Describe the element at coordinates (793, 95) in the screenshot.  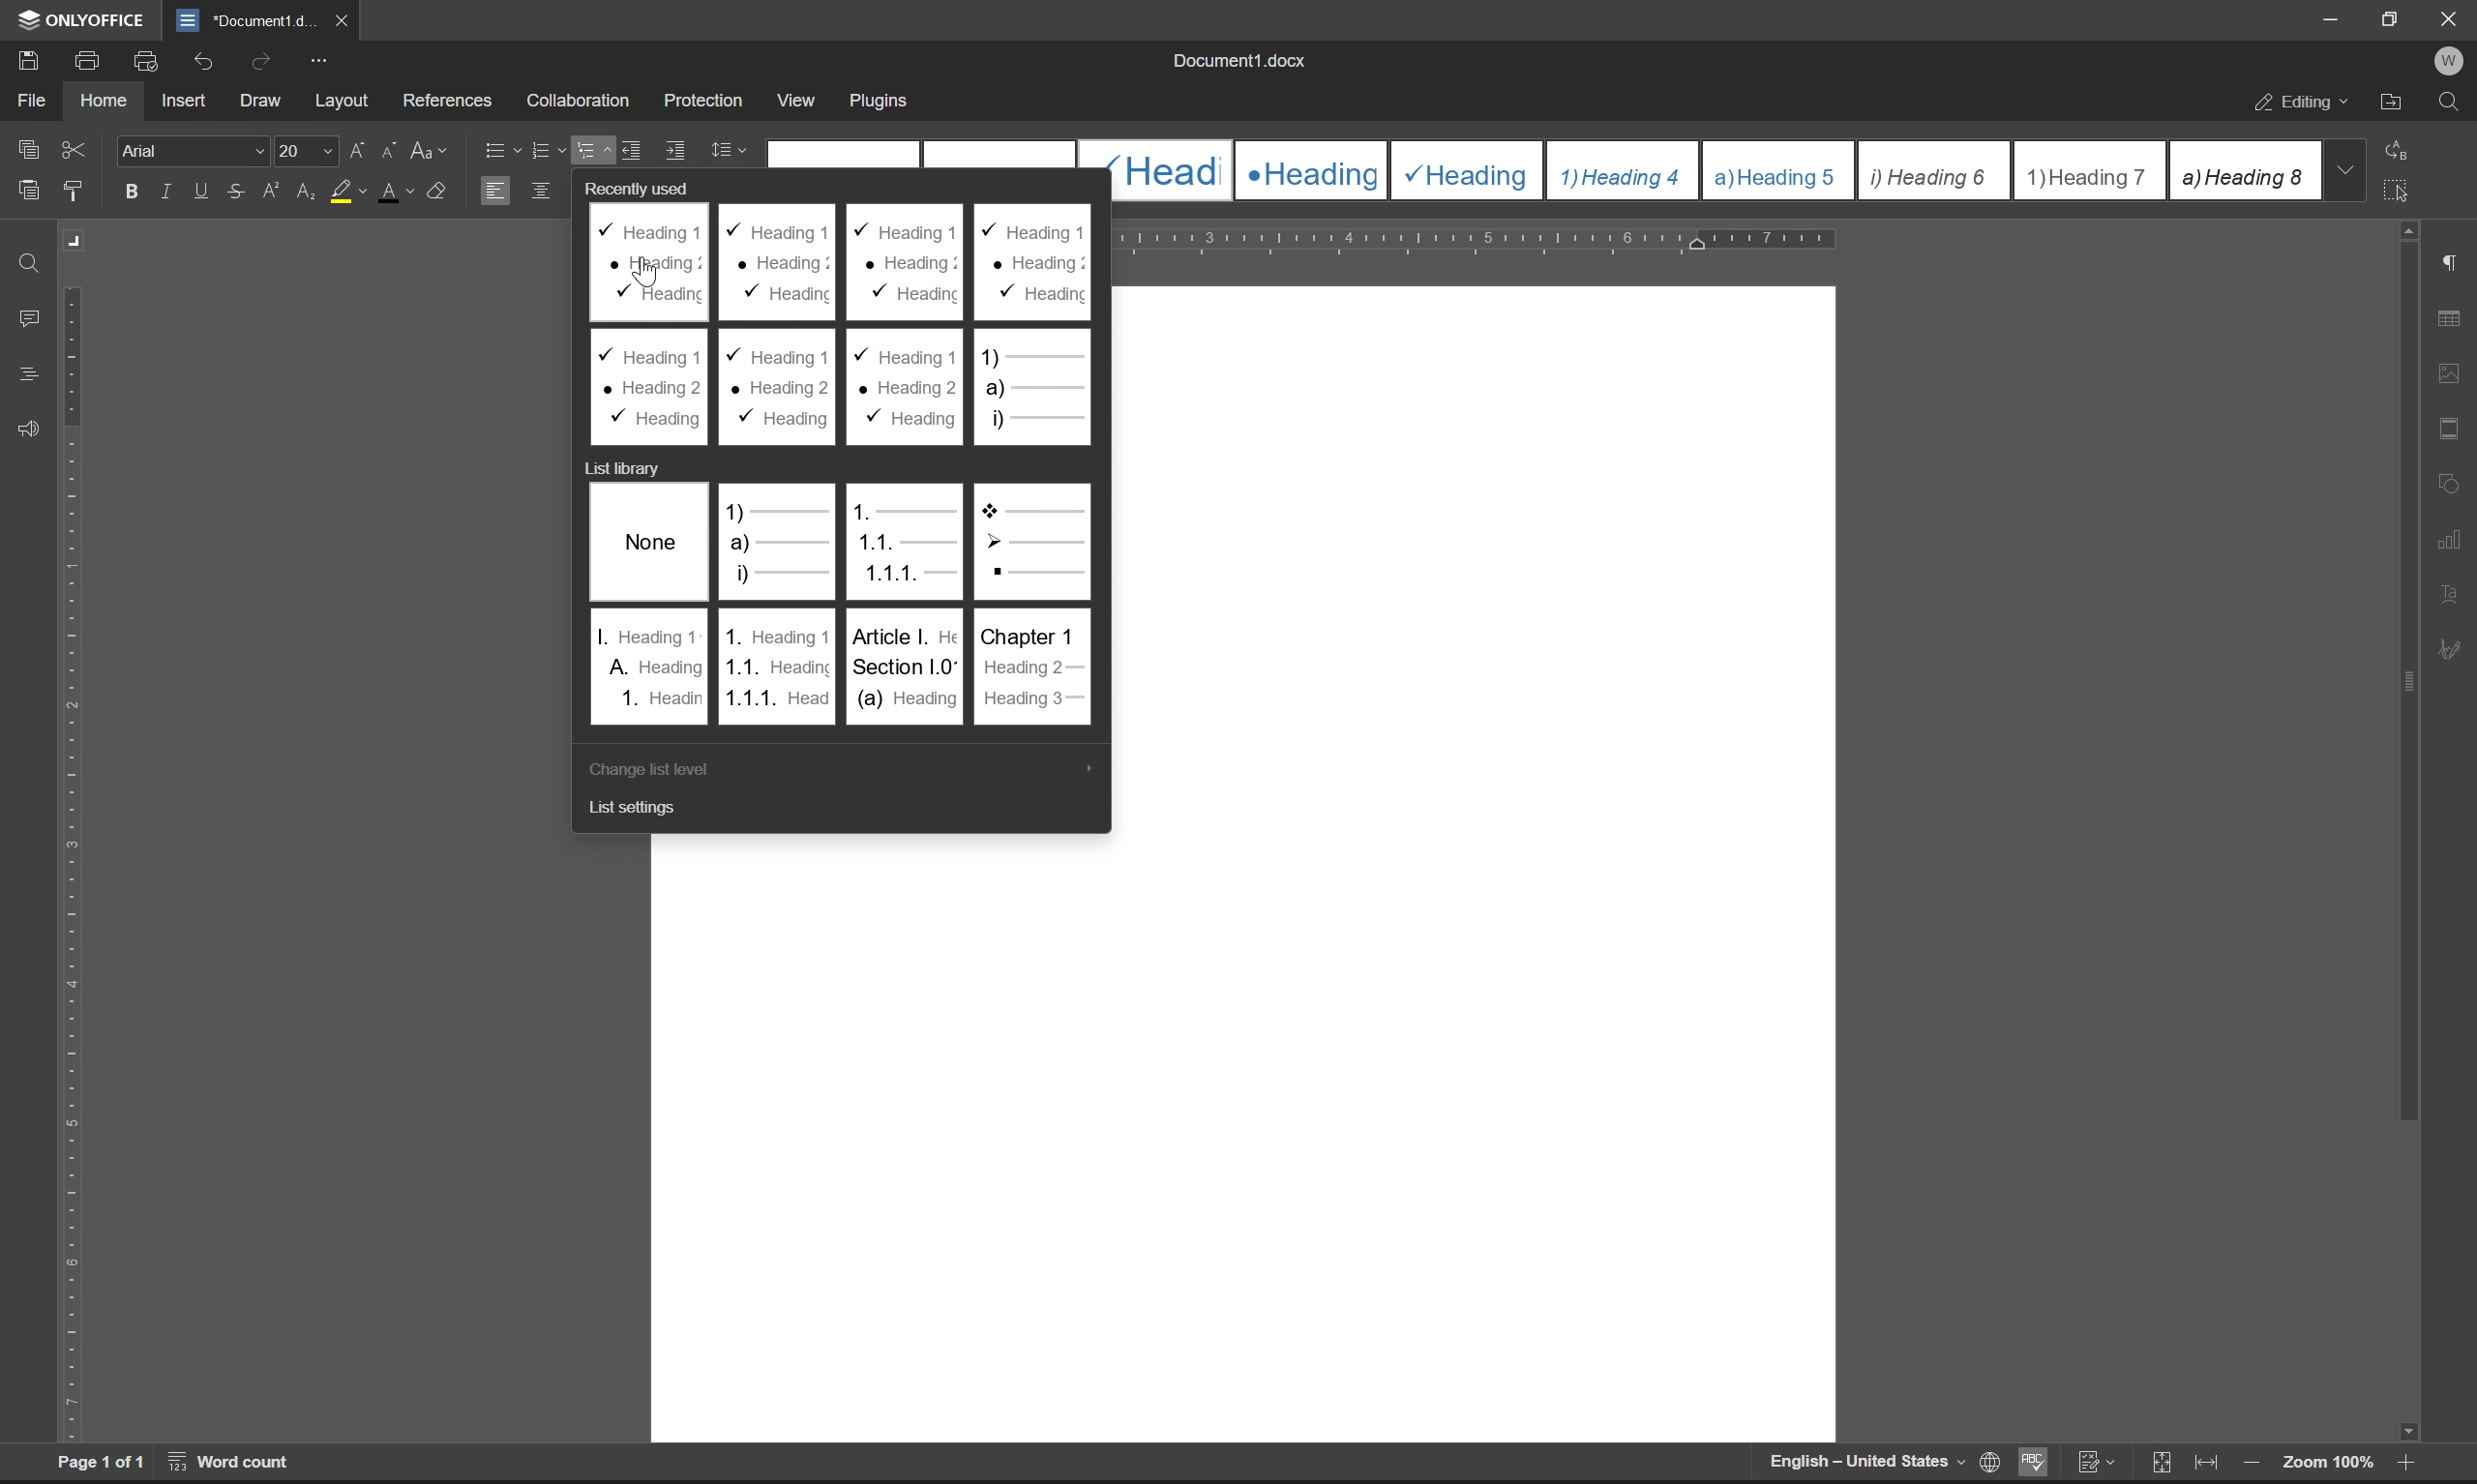
I see `view` at that location.